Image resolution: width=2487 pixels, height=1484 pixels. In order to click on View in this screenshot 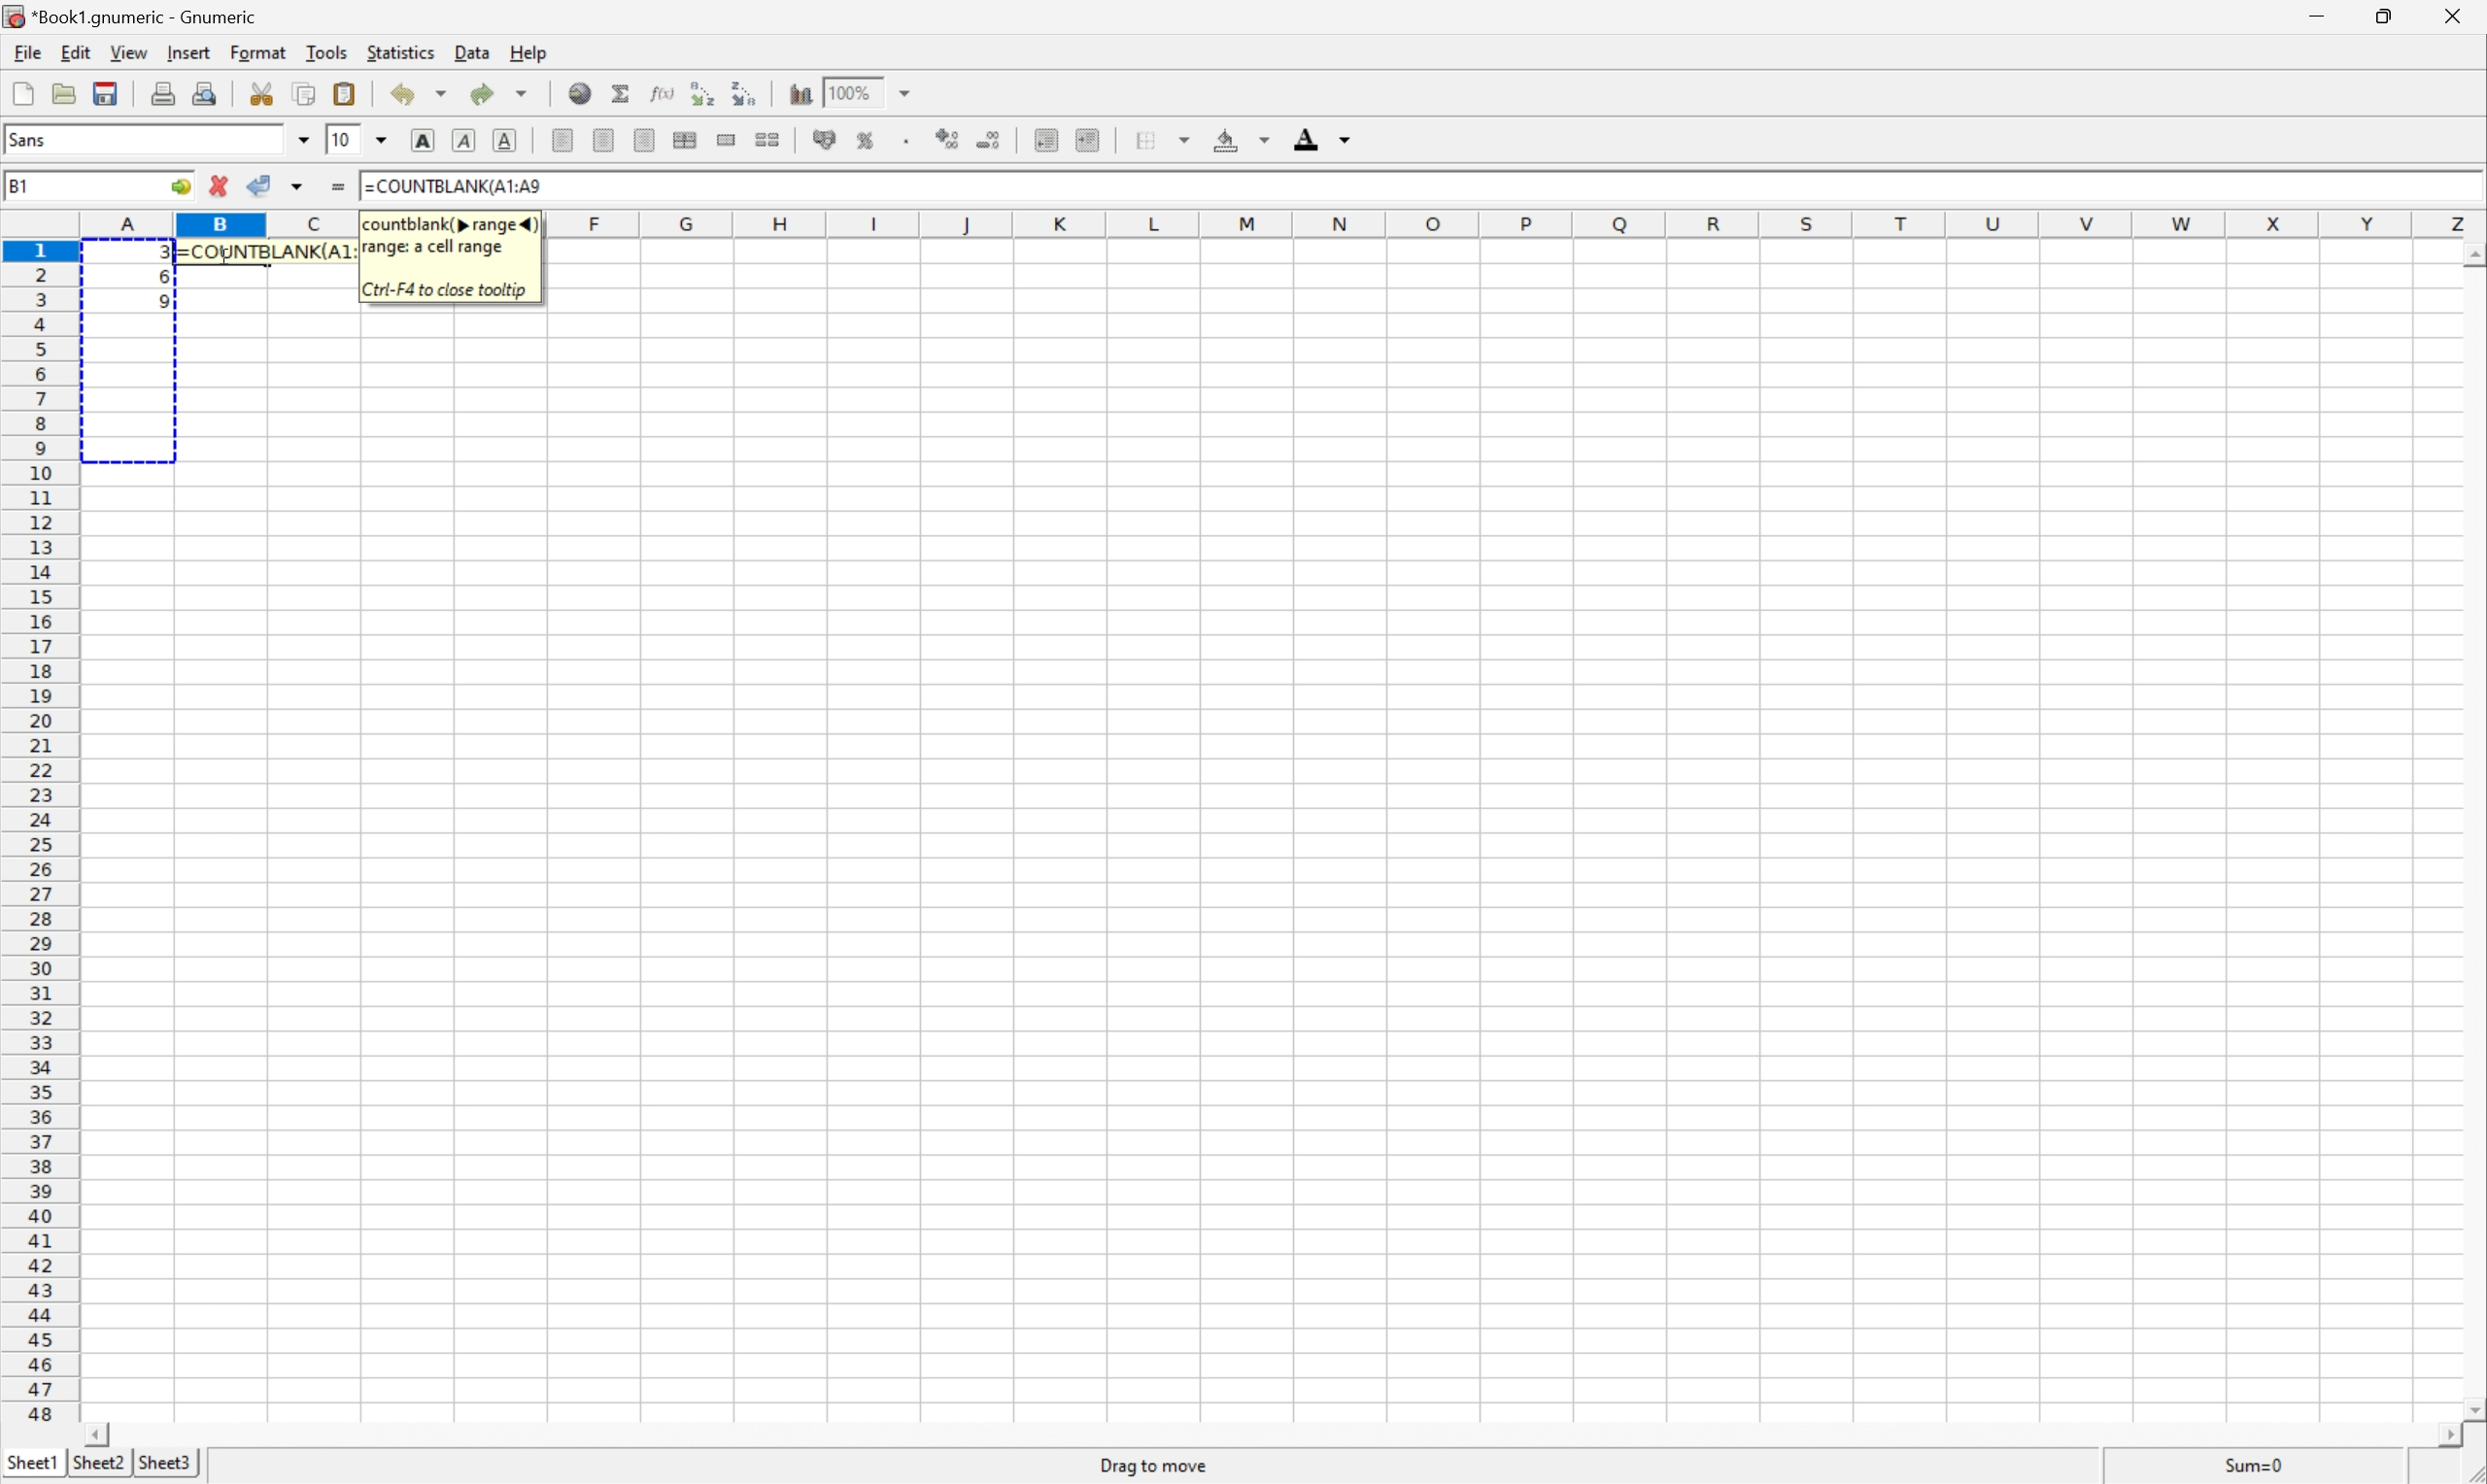, I will do `click(126, 51)`.